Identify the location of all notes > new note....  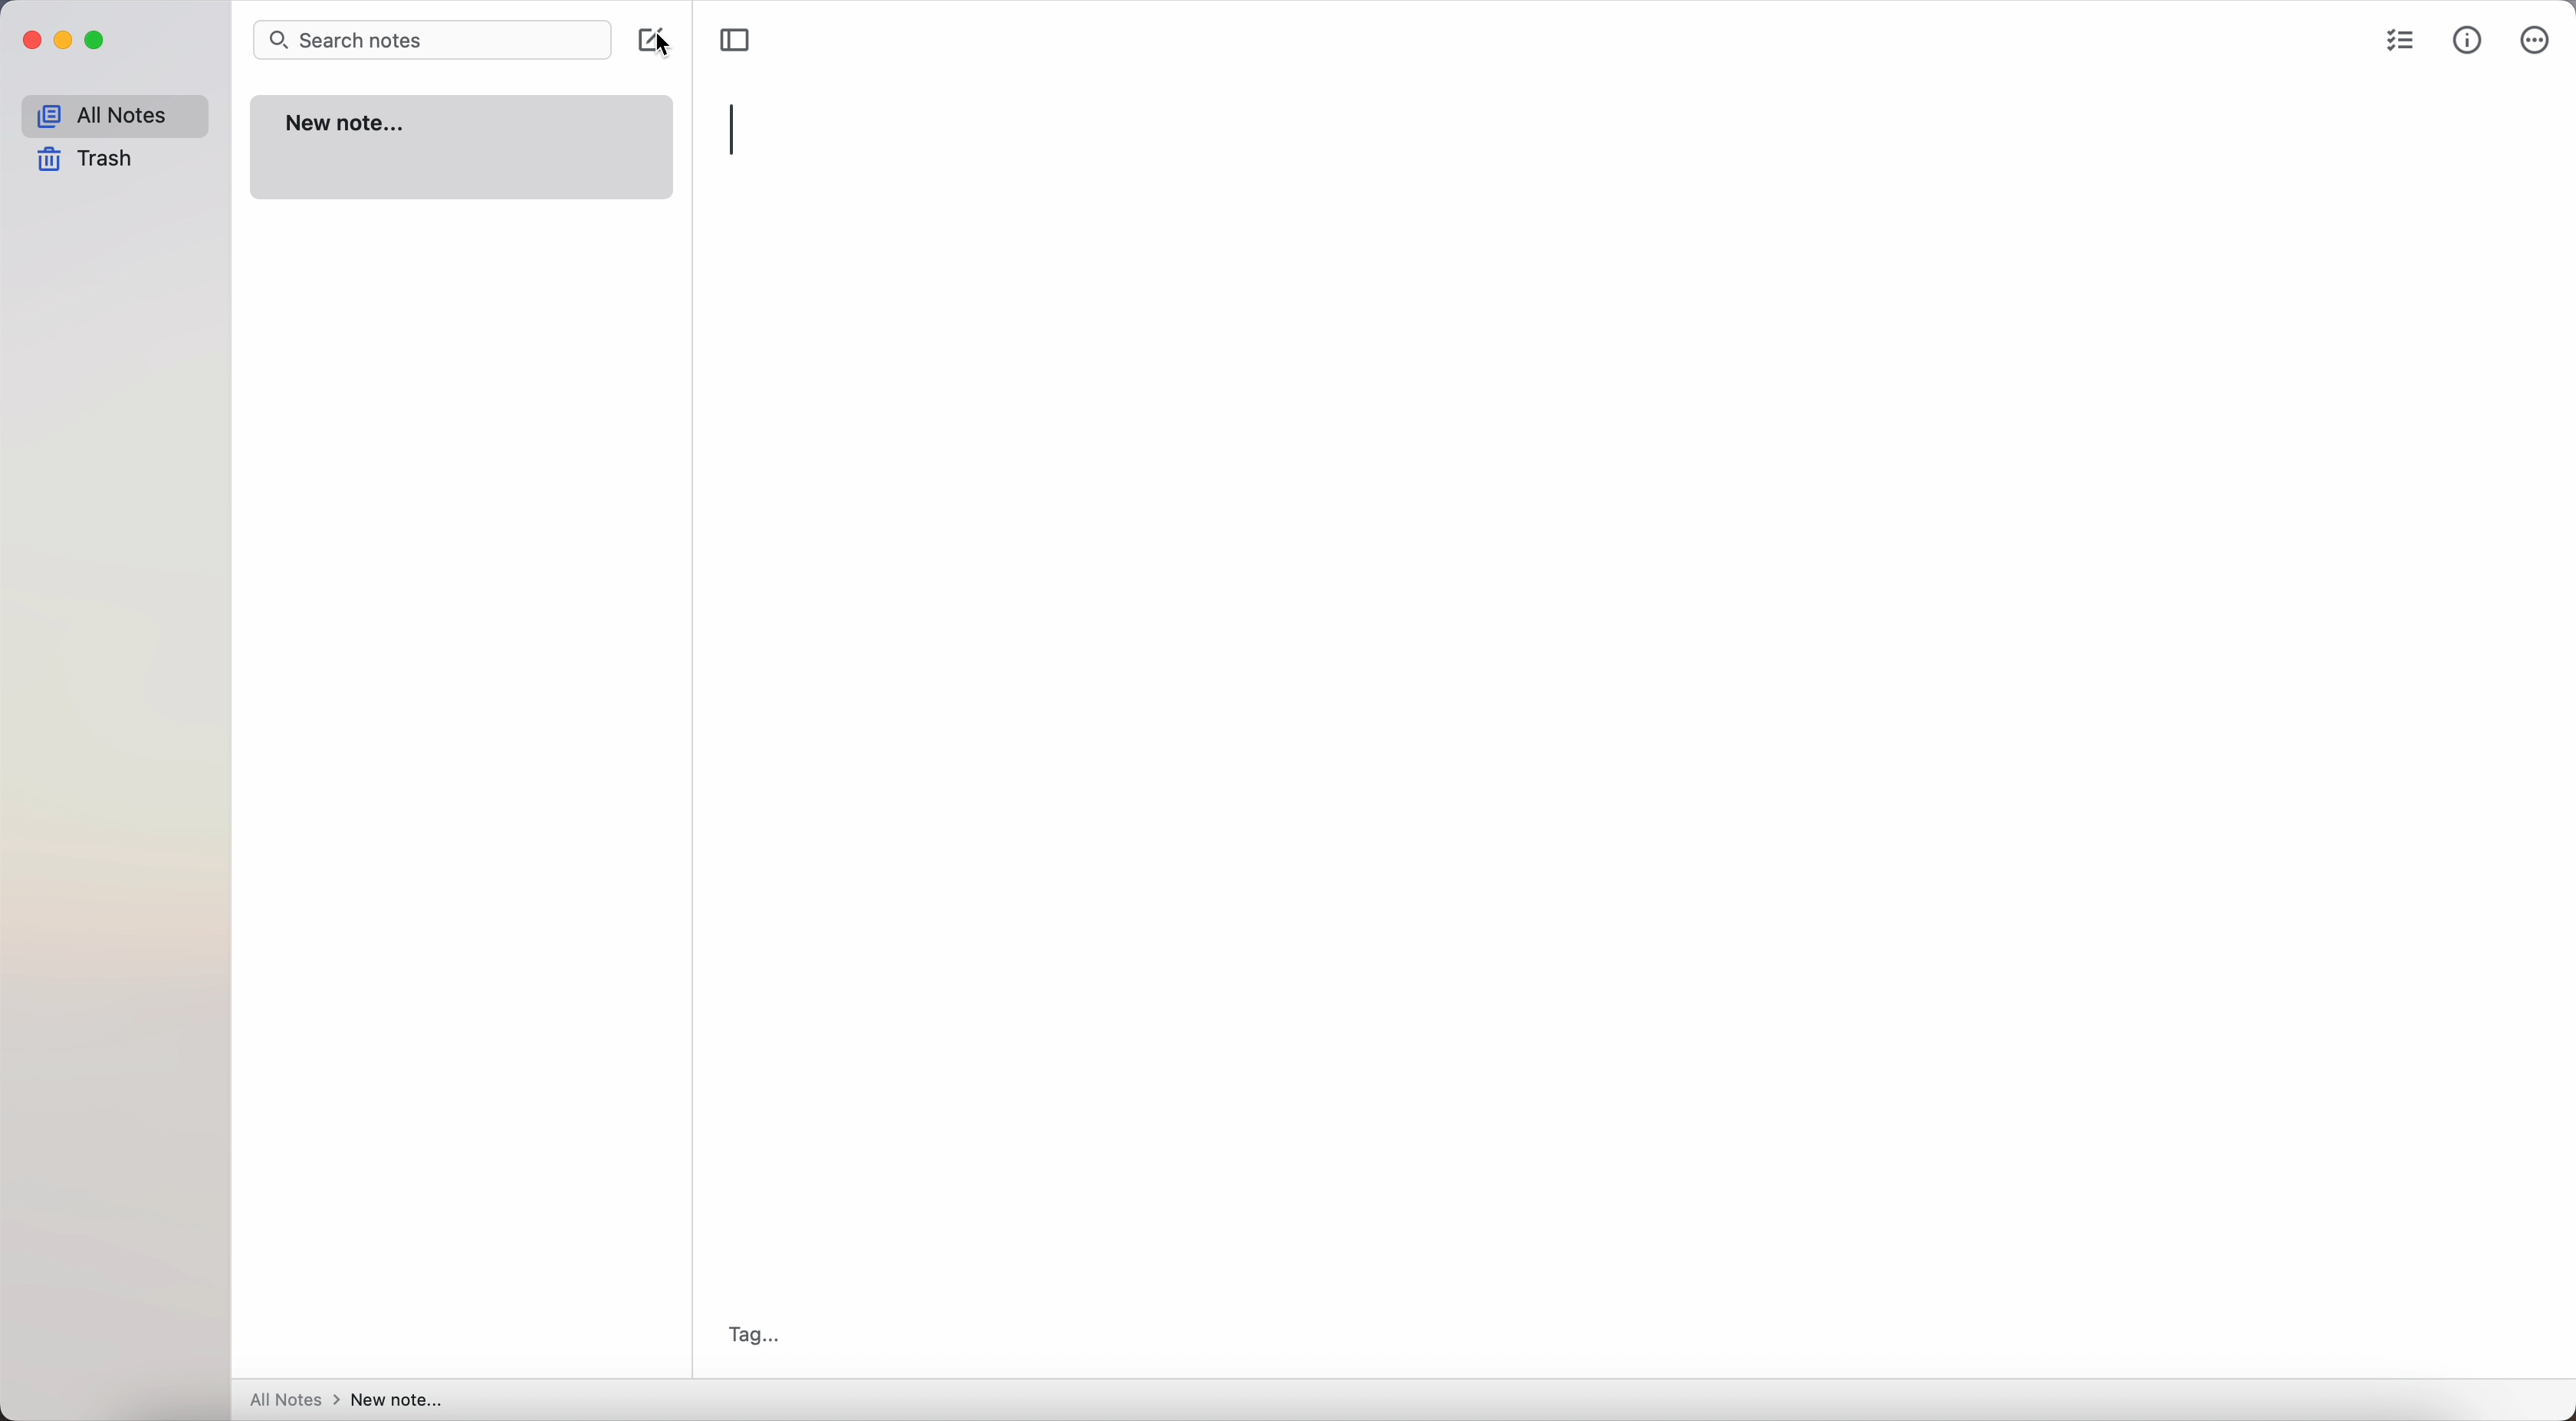
(350, 1400).